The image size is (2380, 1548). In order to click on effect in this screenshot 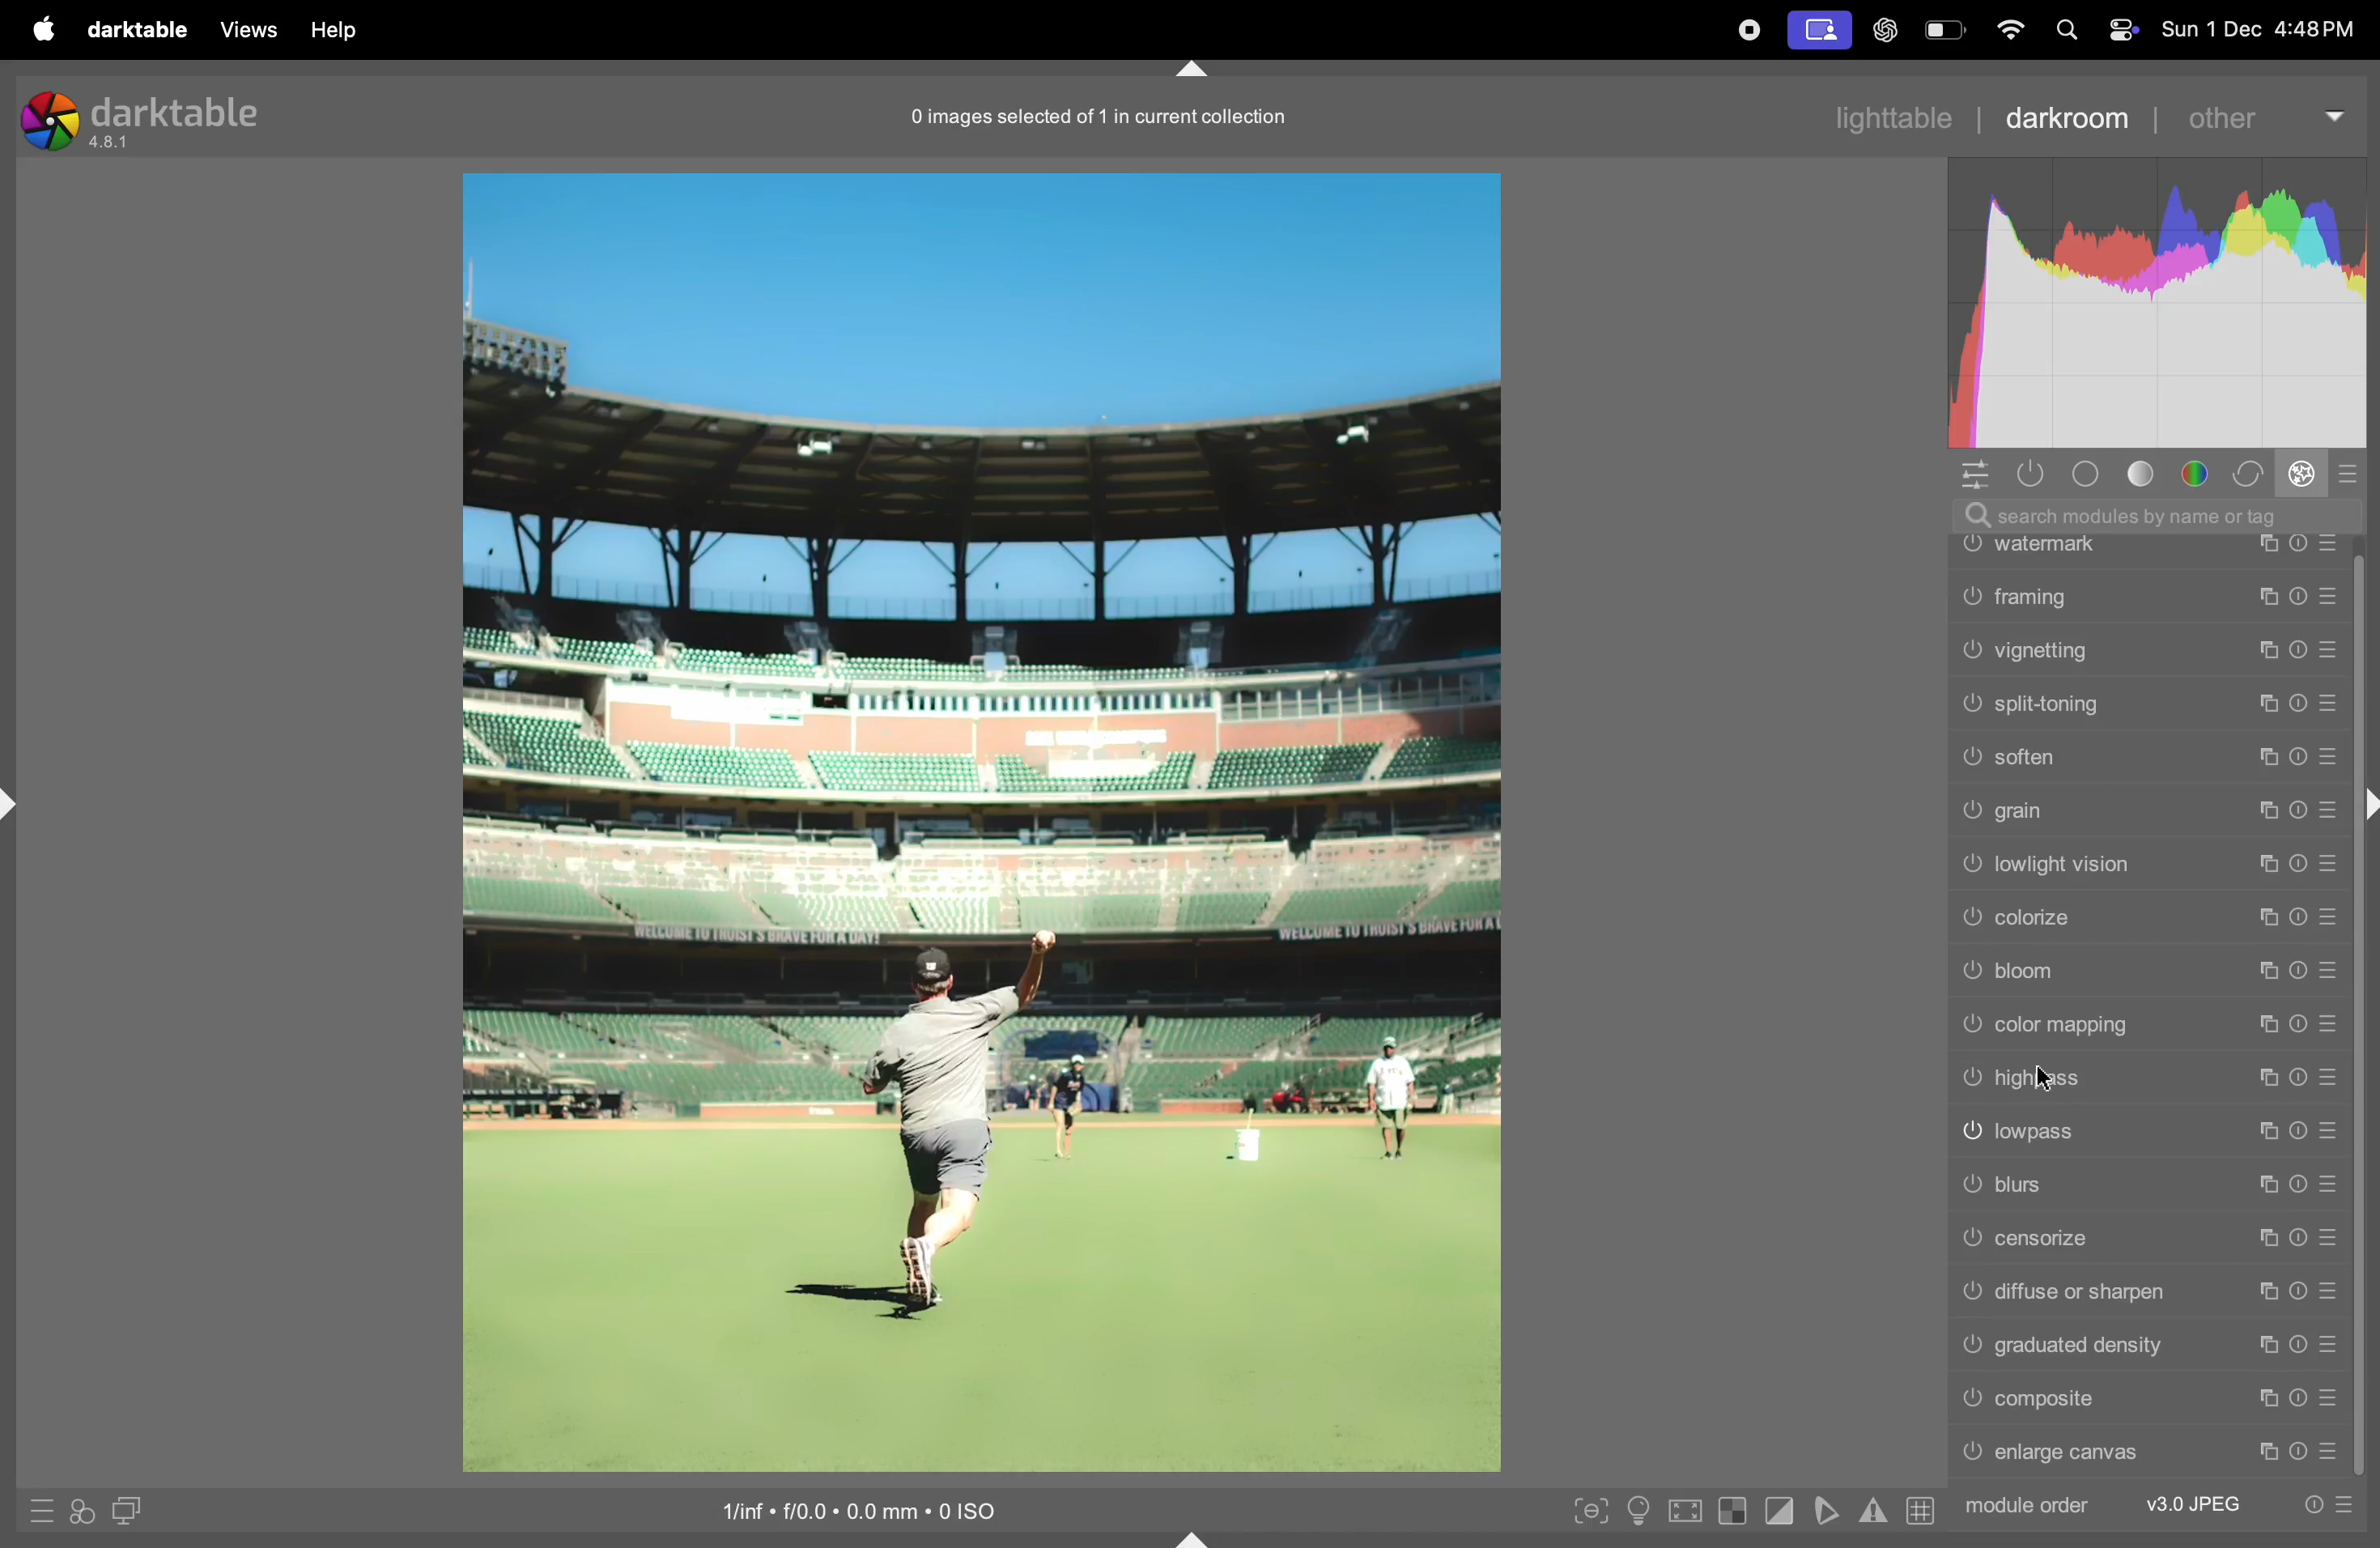, I will do `click(2302, 472)`.